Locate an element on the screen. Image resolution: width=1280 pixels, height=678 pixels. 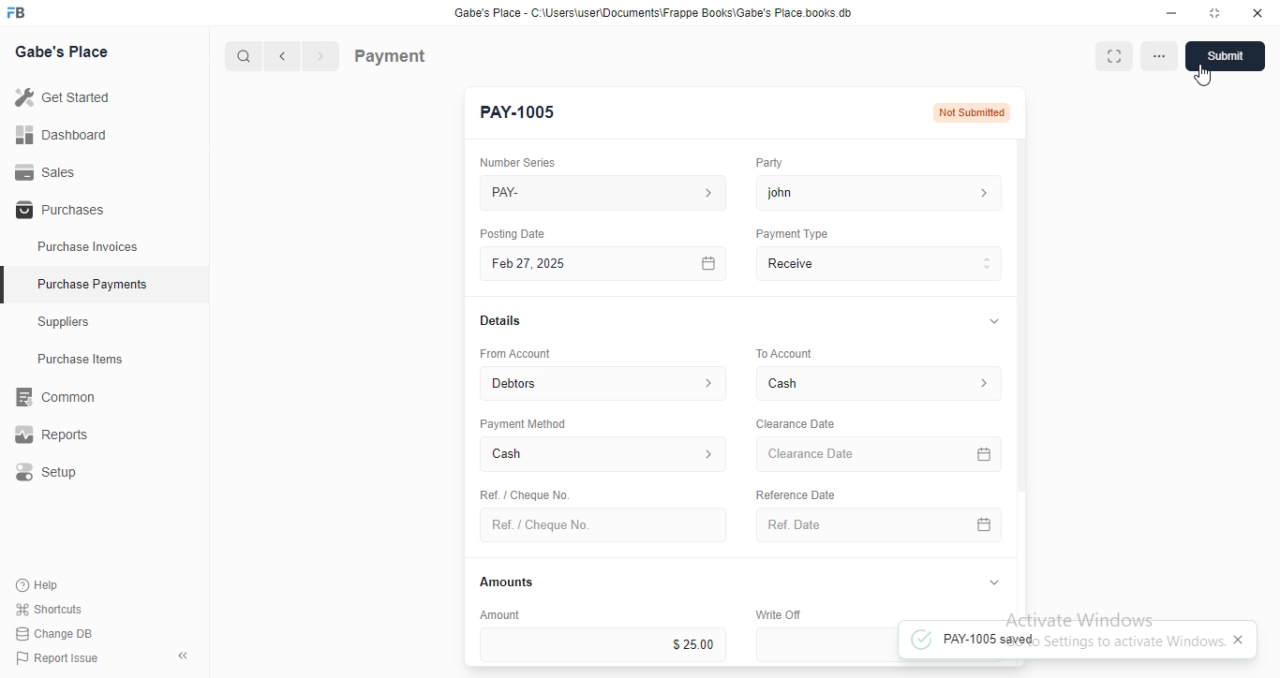
Pay is located at coordinates (880, 263).